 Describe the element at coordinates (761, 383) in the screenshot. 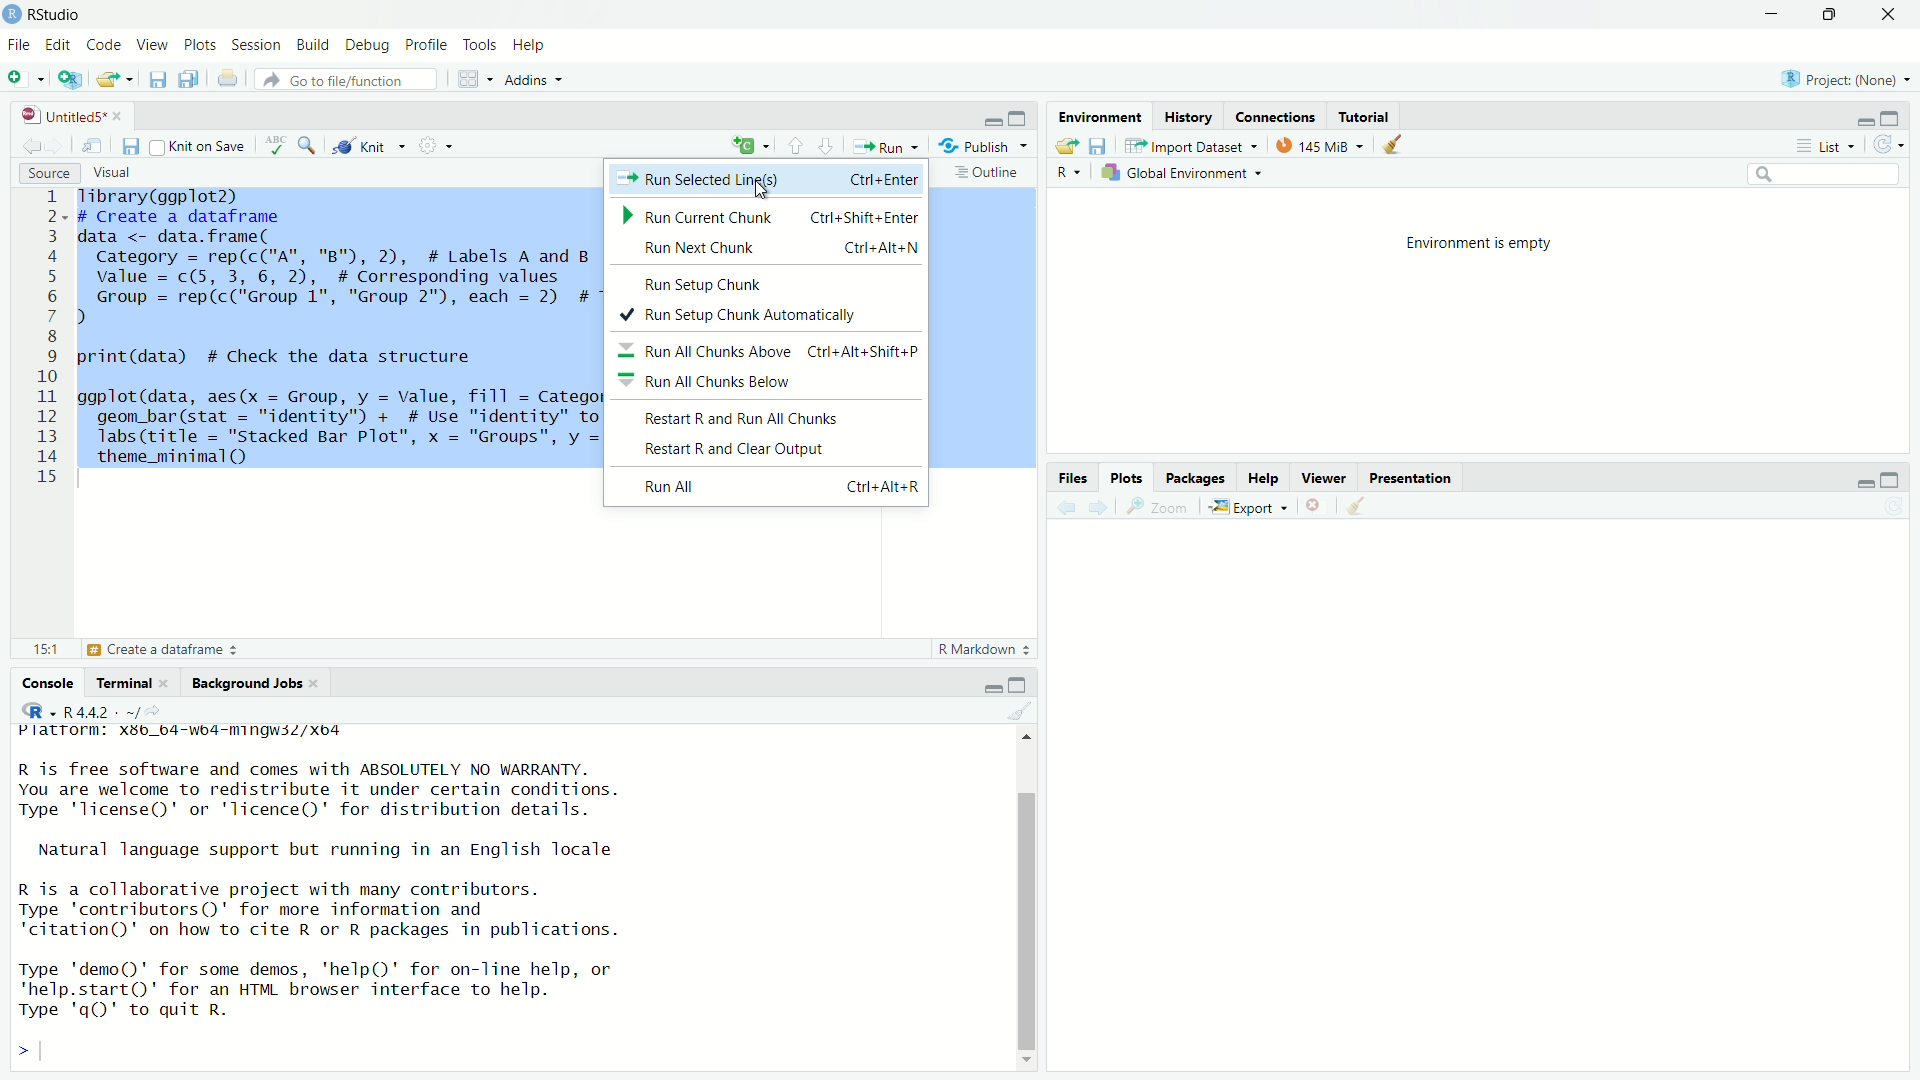

I see `= Run All Chunks Below` at that location.